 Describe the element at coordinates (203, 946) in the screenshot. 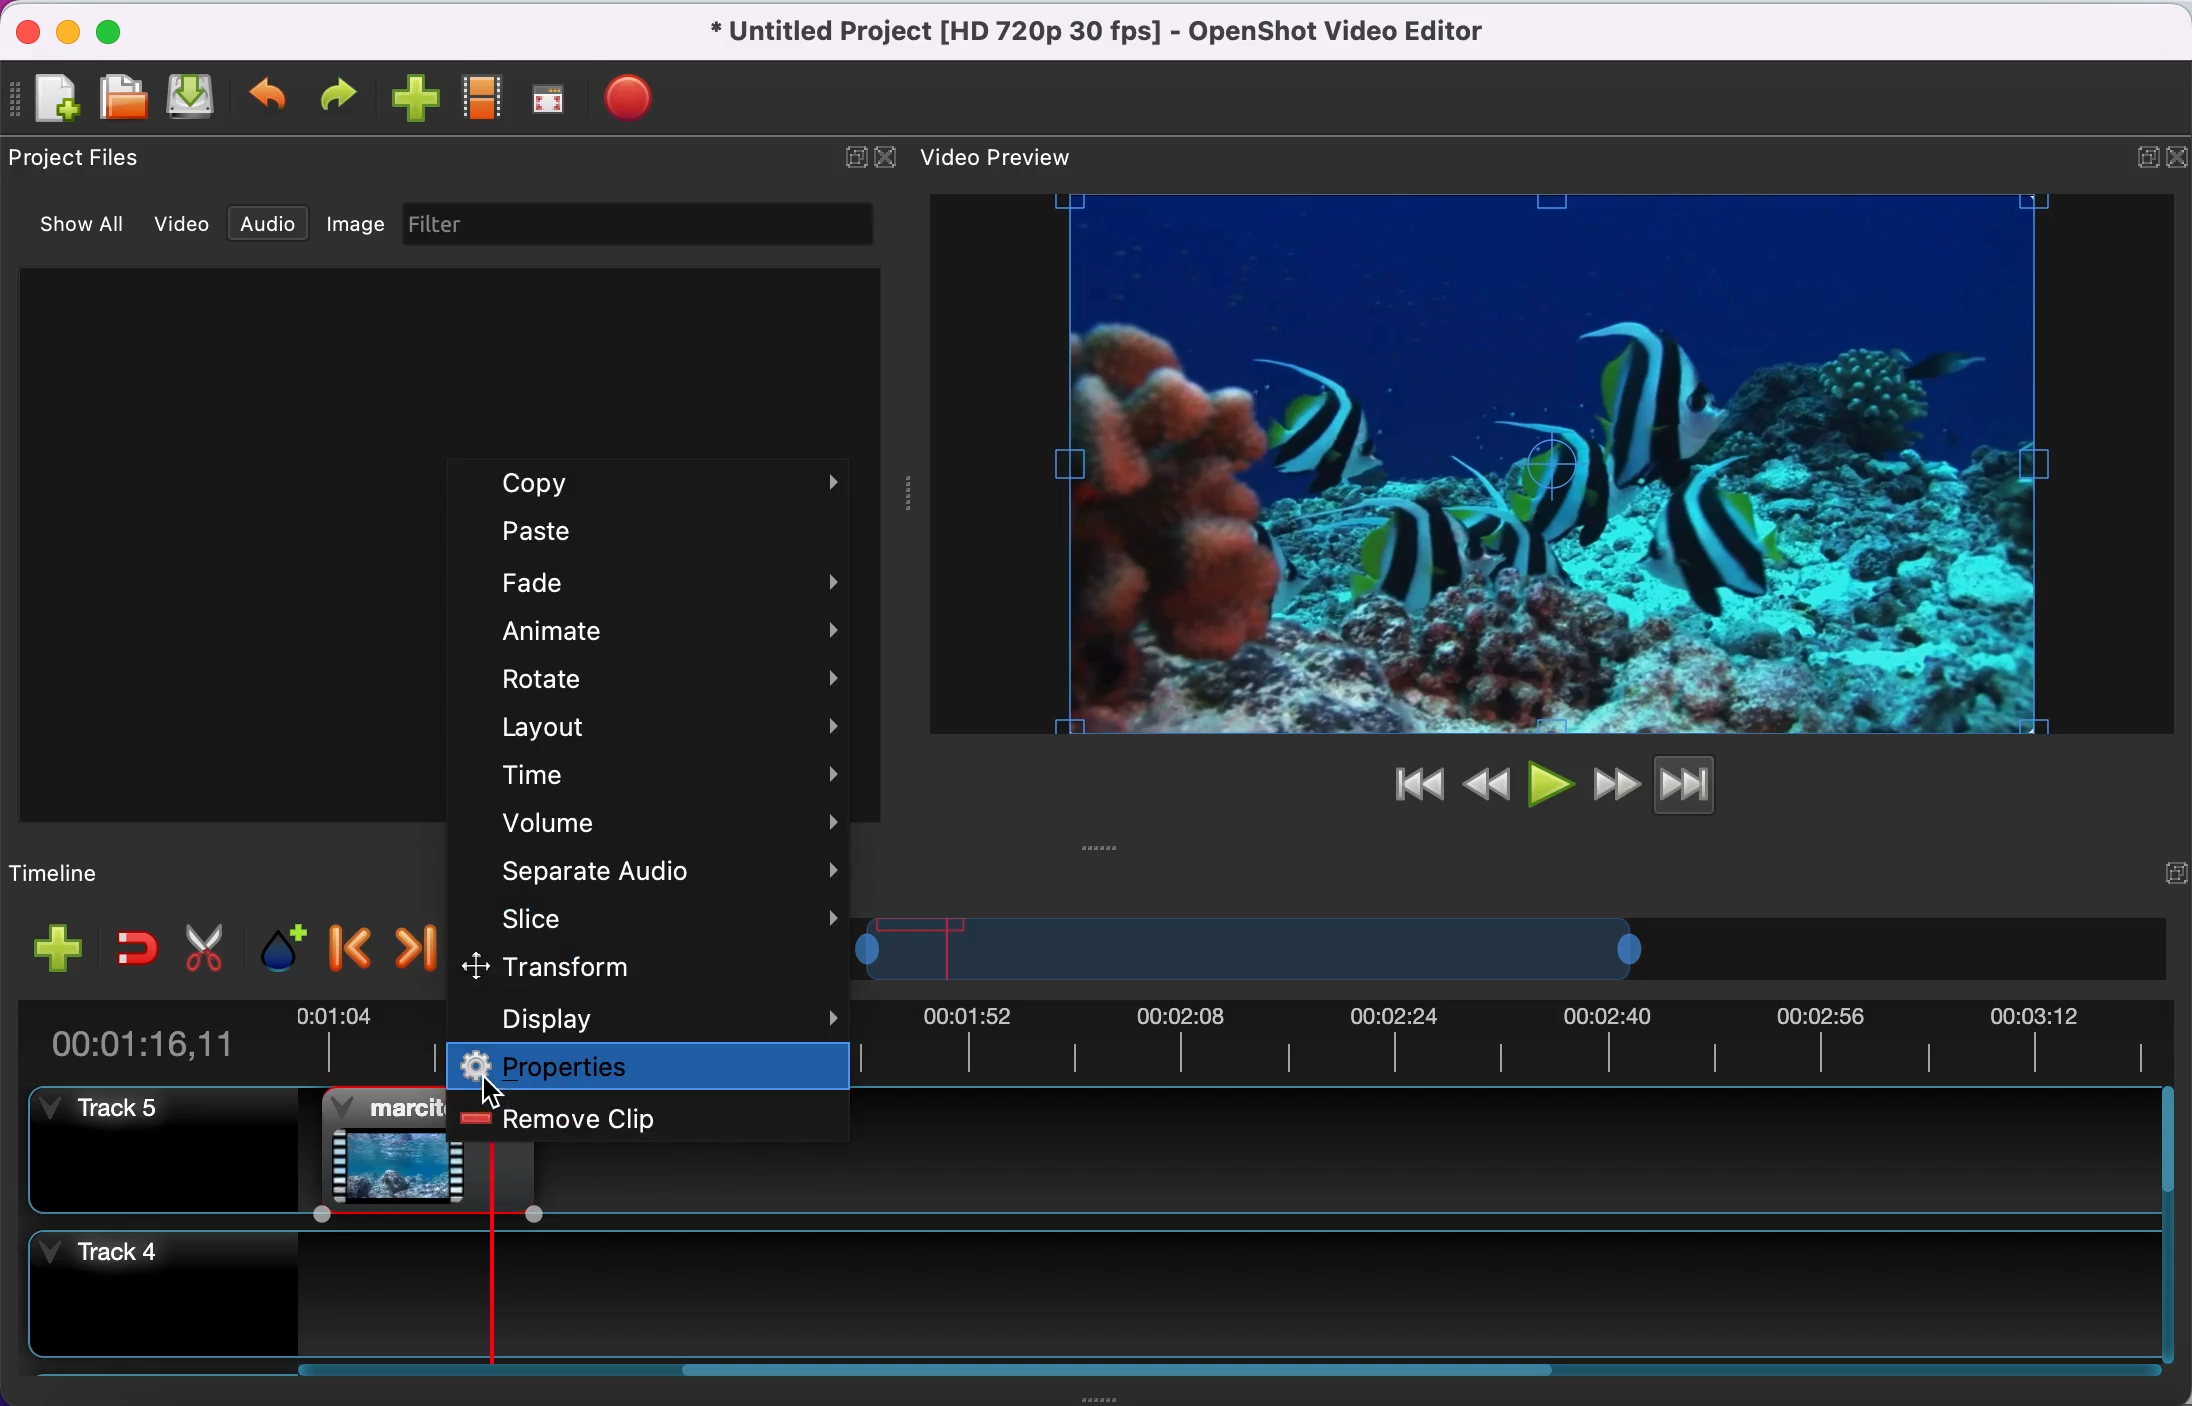

I see `cut` at that location.